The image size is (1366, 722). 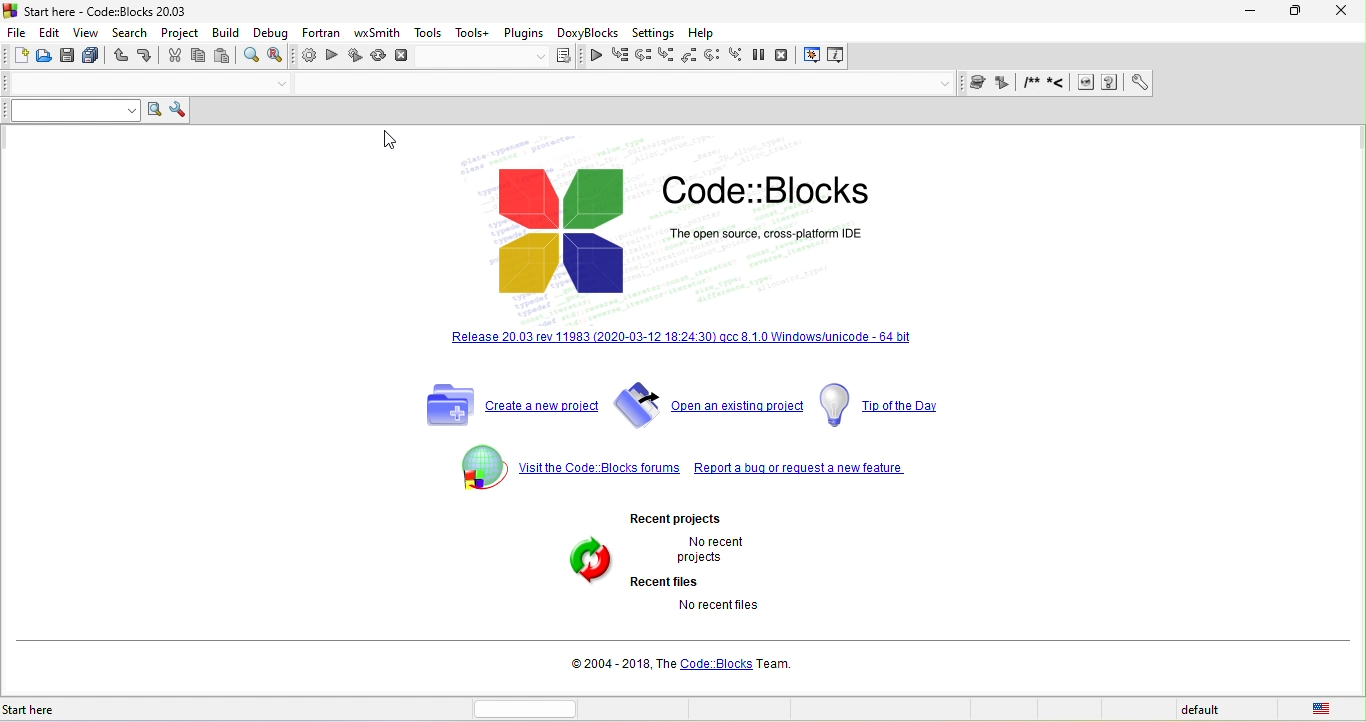 I want to click on undo, so click(x=119, y=58).